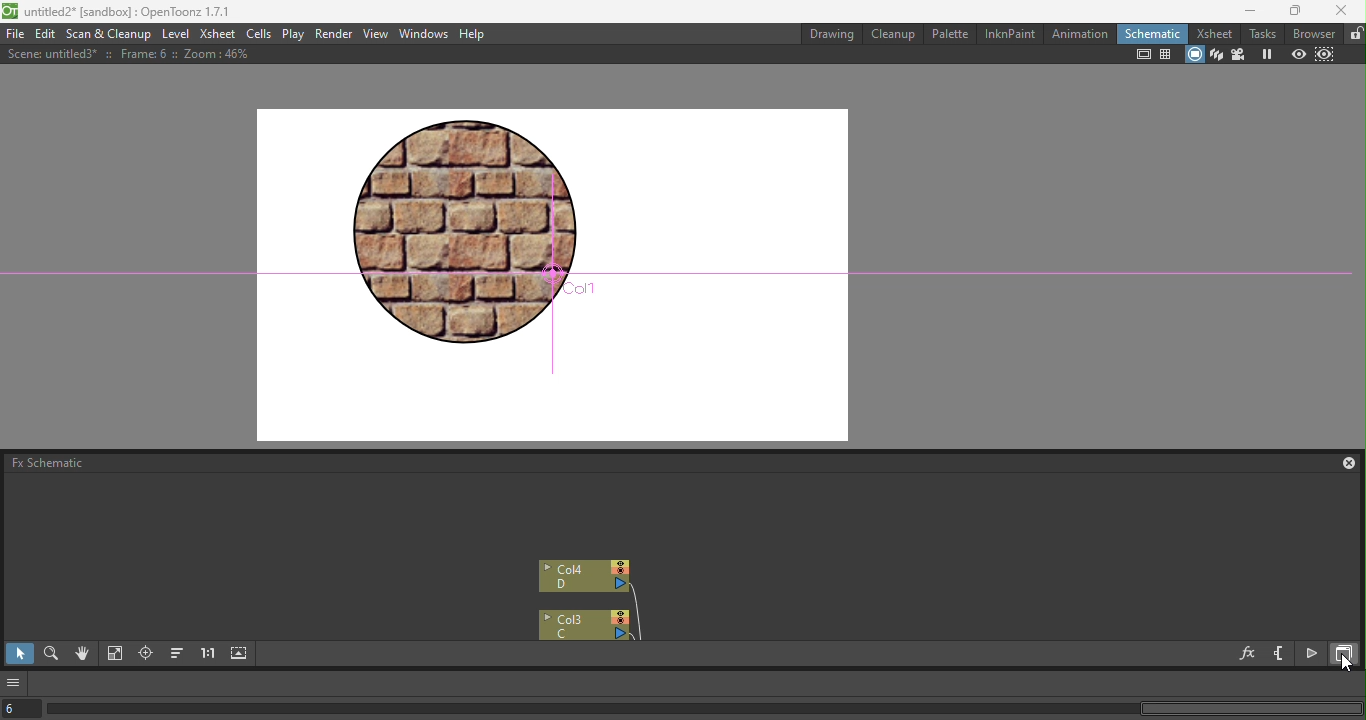 Image resolution: width=1366 pixels, height=720 pixels. Describe the element at coordinates (135, 54) in the screenshot. I see `Scene: untitle3* :: Frame: 6 :: Zoom :46%` at that location.